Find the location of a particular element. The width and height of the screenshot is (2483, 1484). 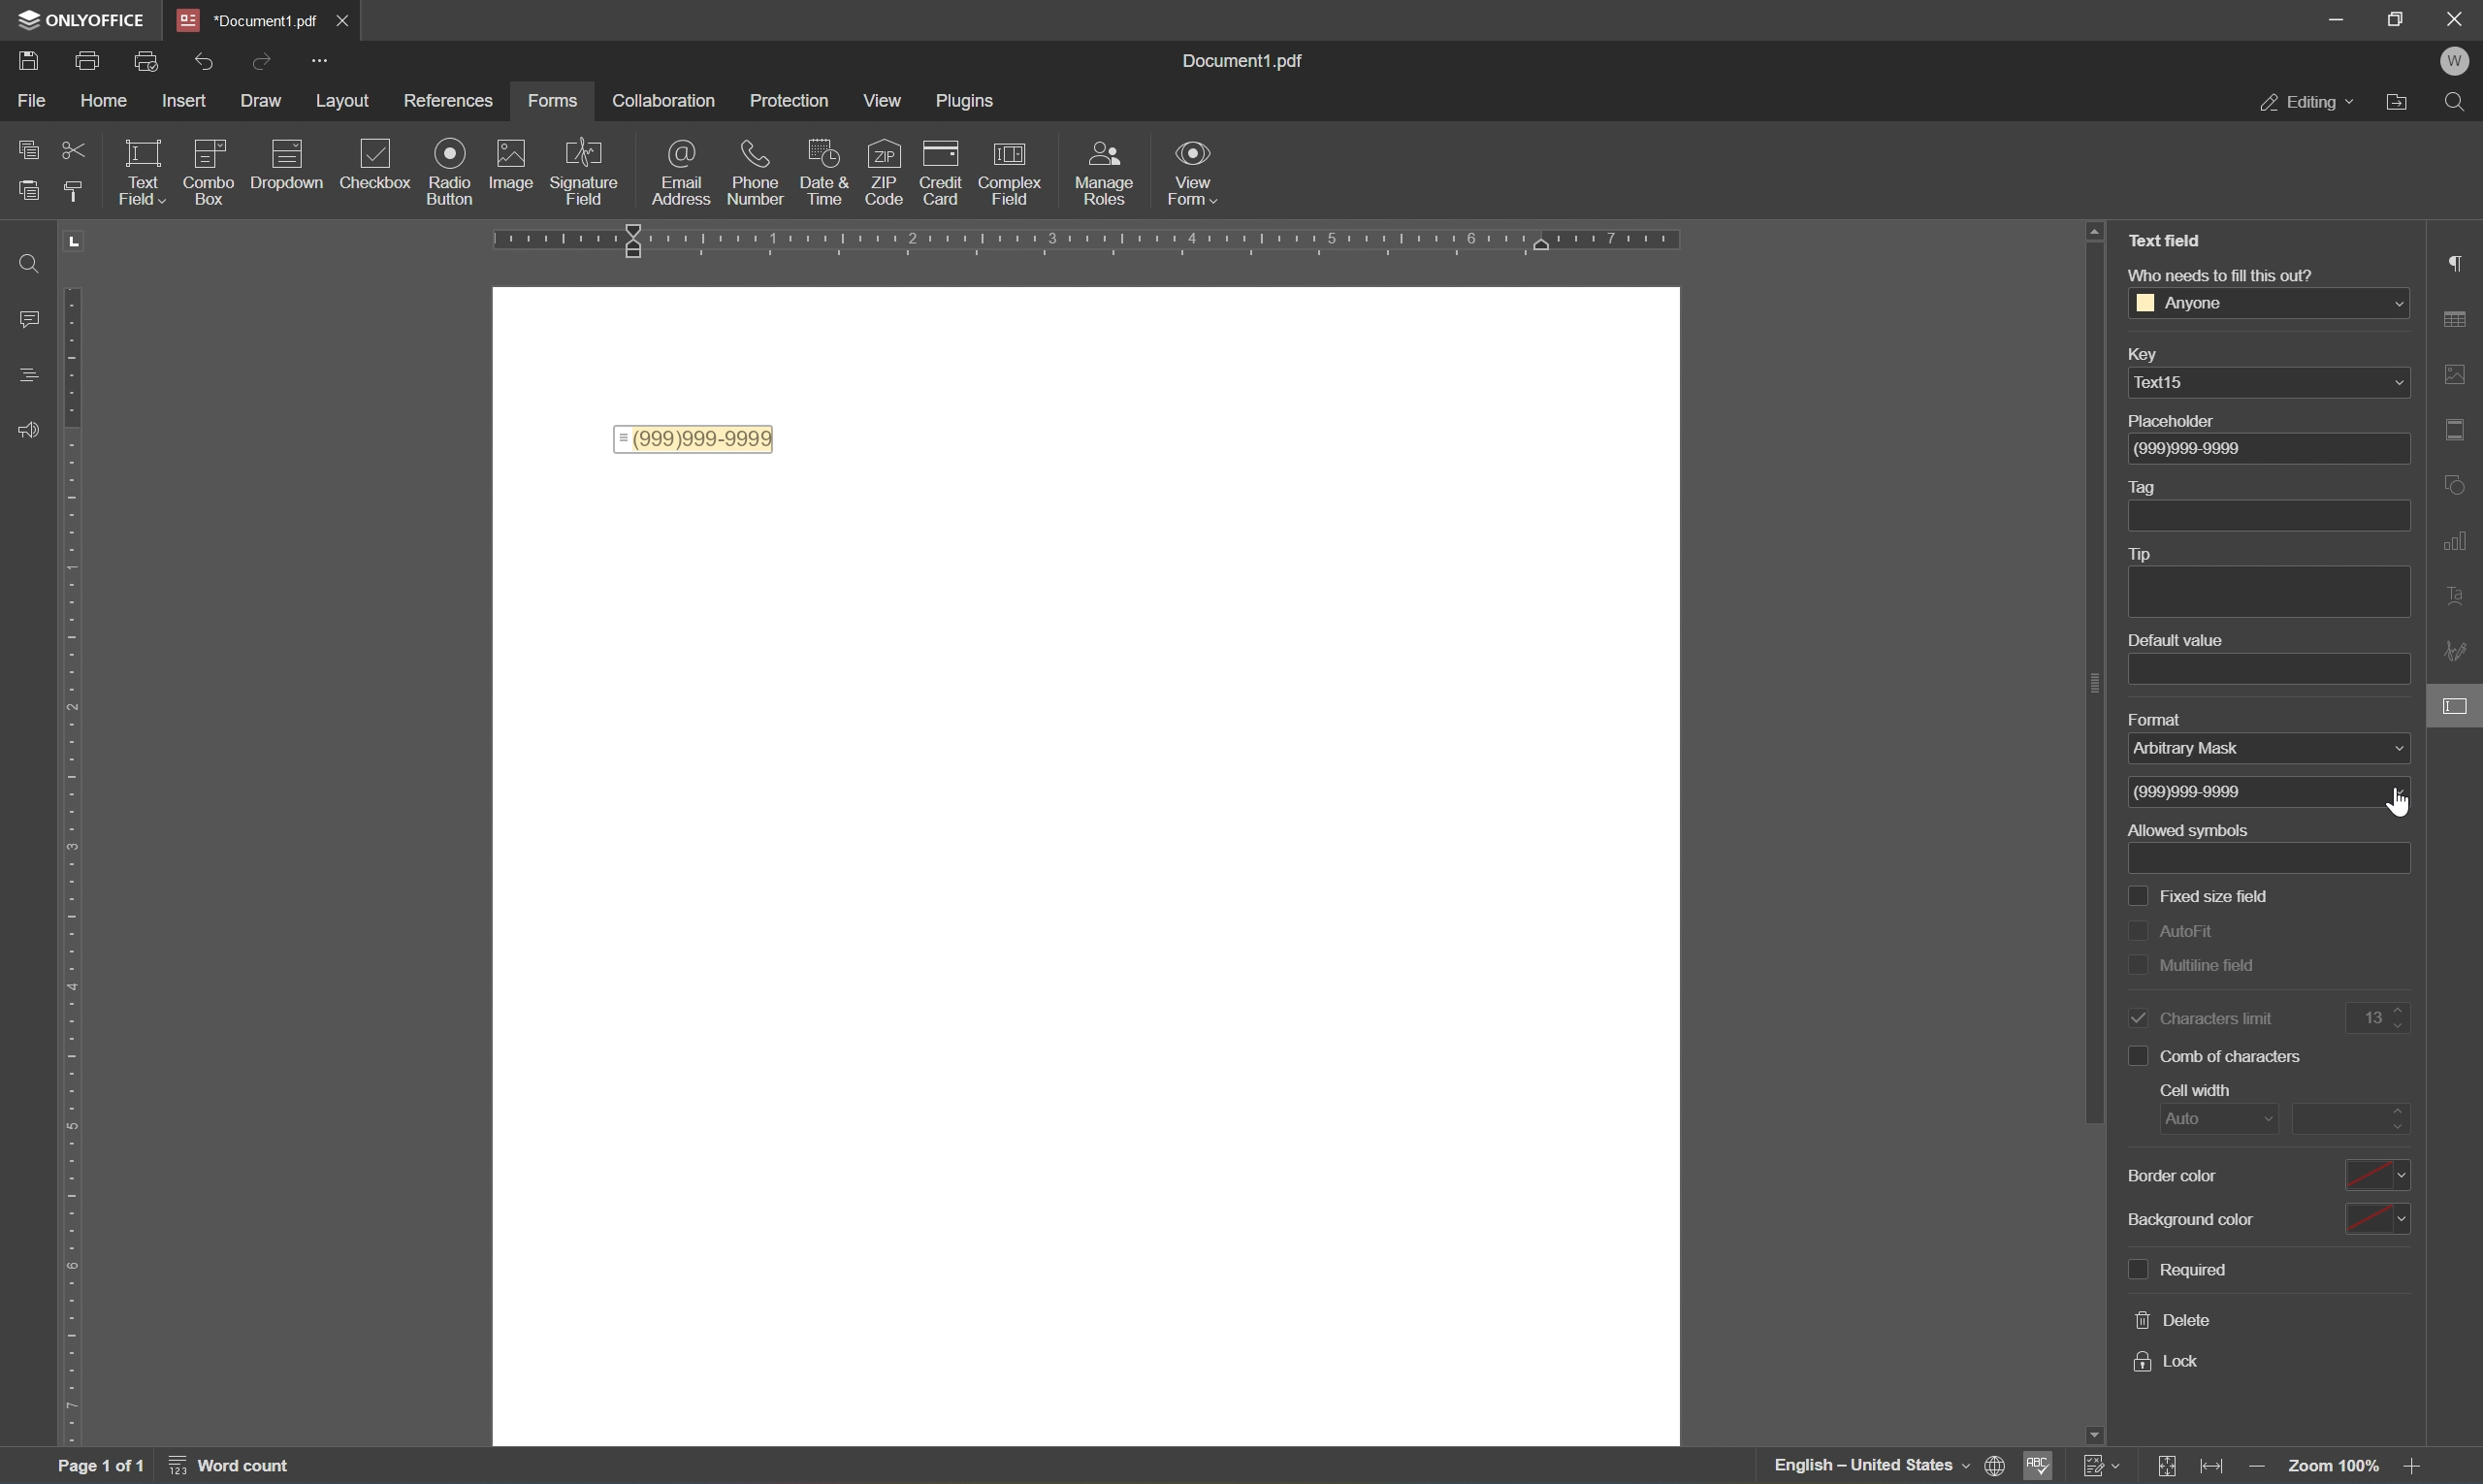

undo is located at coordinates (203, 61).